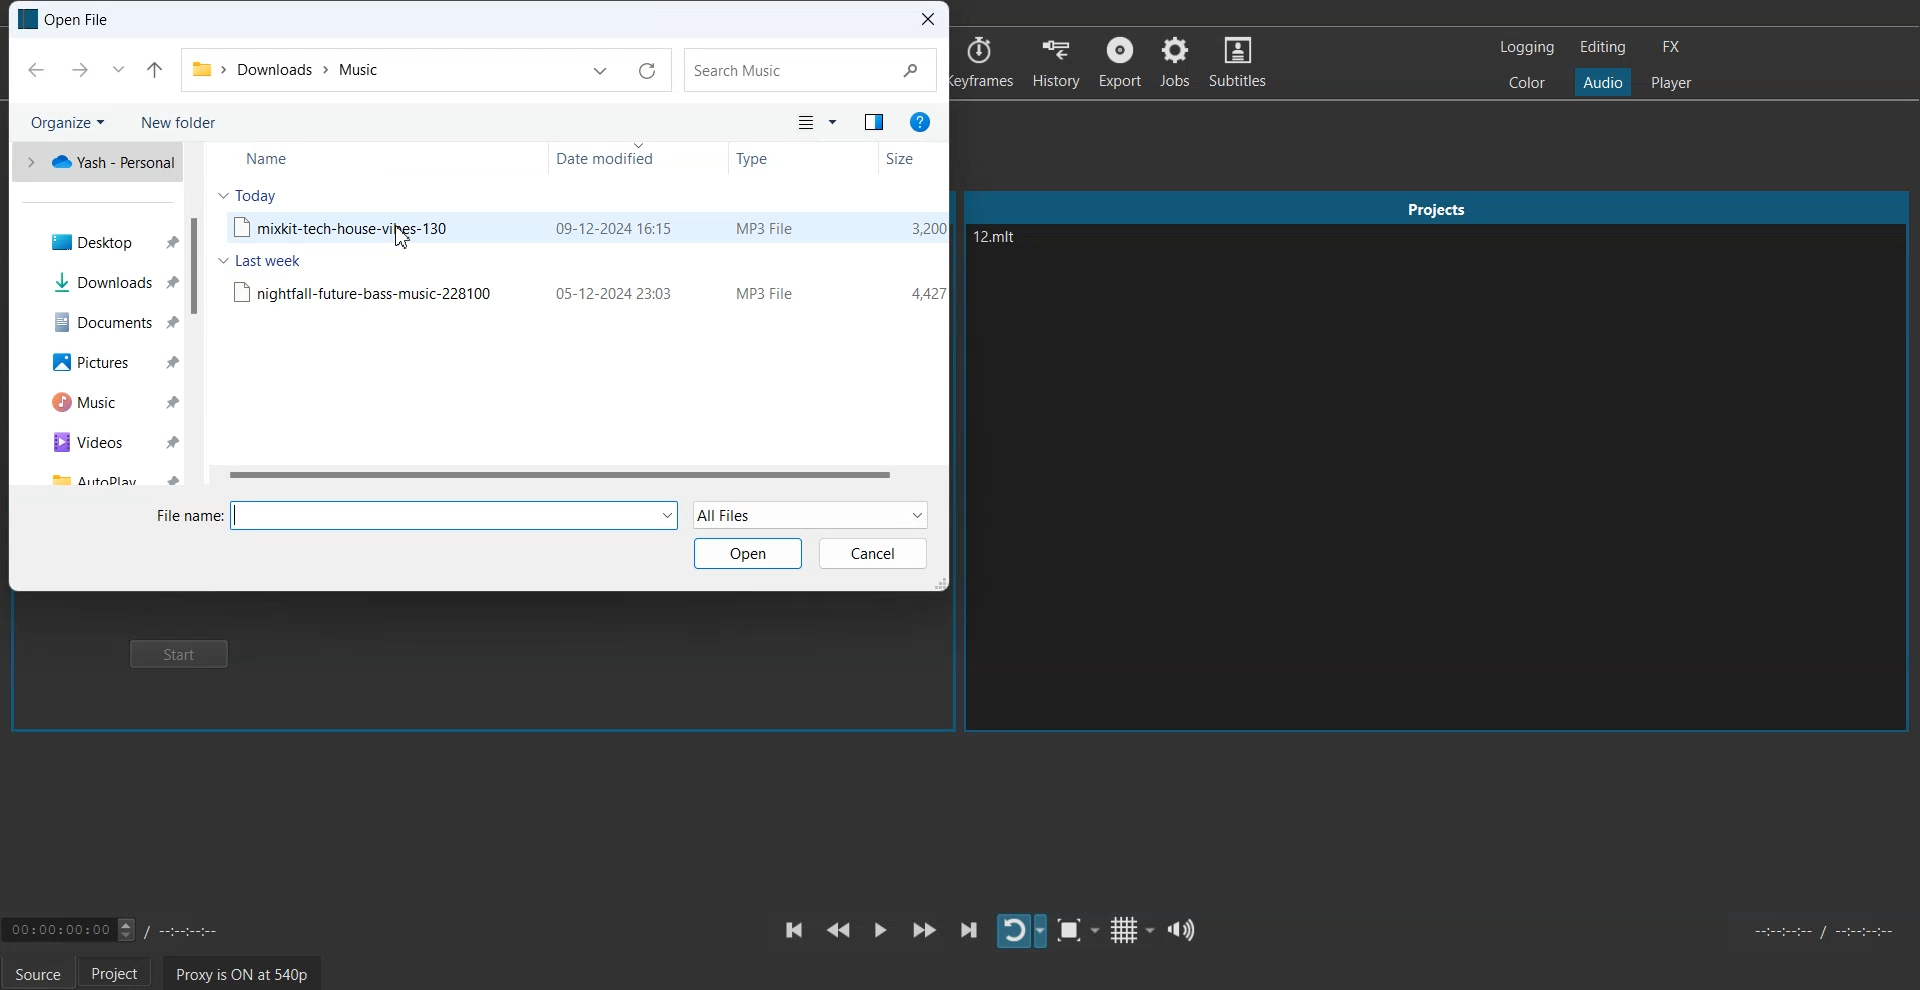 The height and width of the screenshot is (990, 1920). Describe the element at coordinates (402, 243) in the screenshot. I see `cursor` at that location.